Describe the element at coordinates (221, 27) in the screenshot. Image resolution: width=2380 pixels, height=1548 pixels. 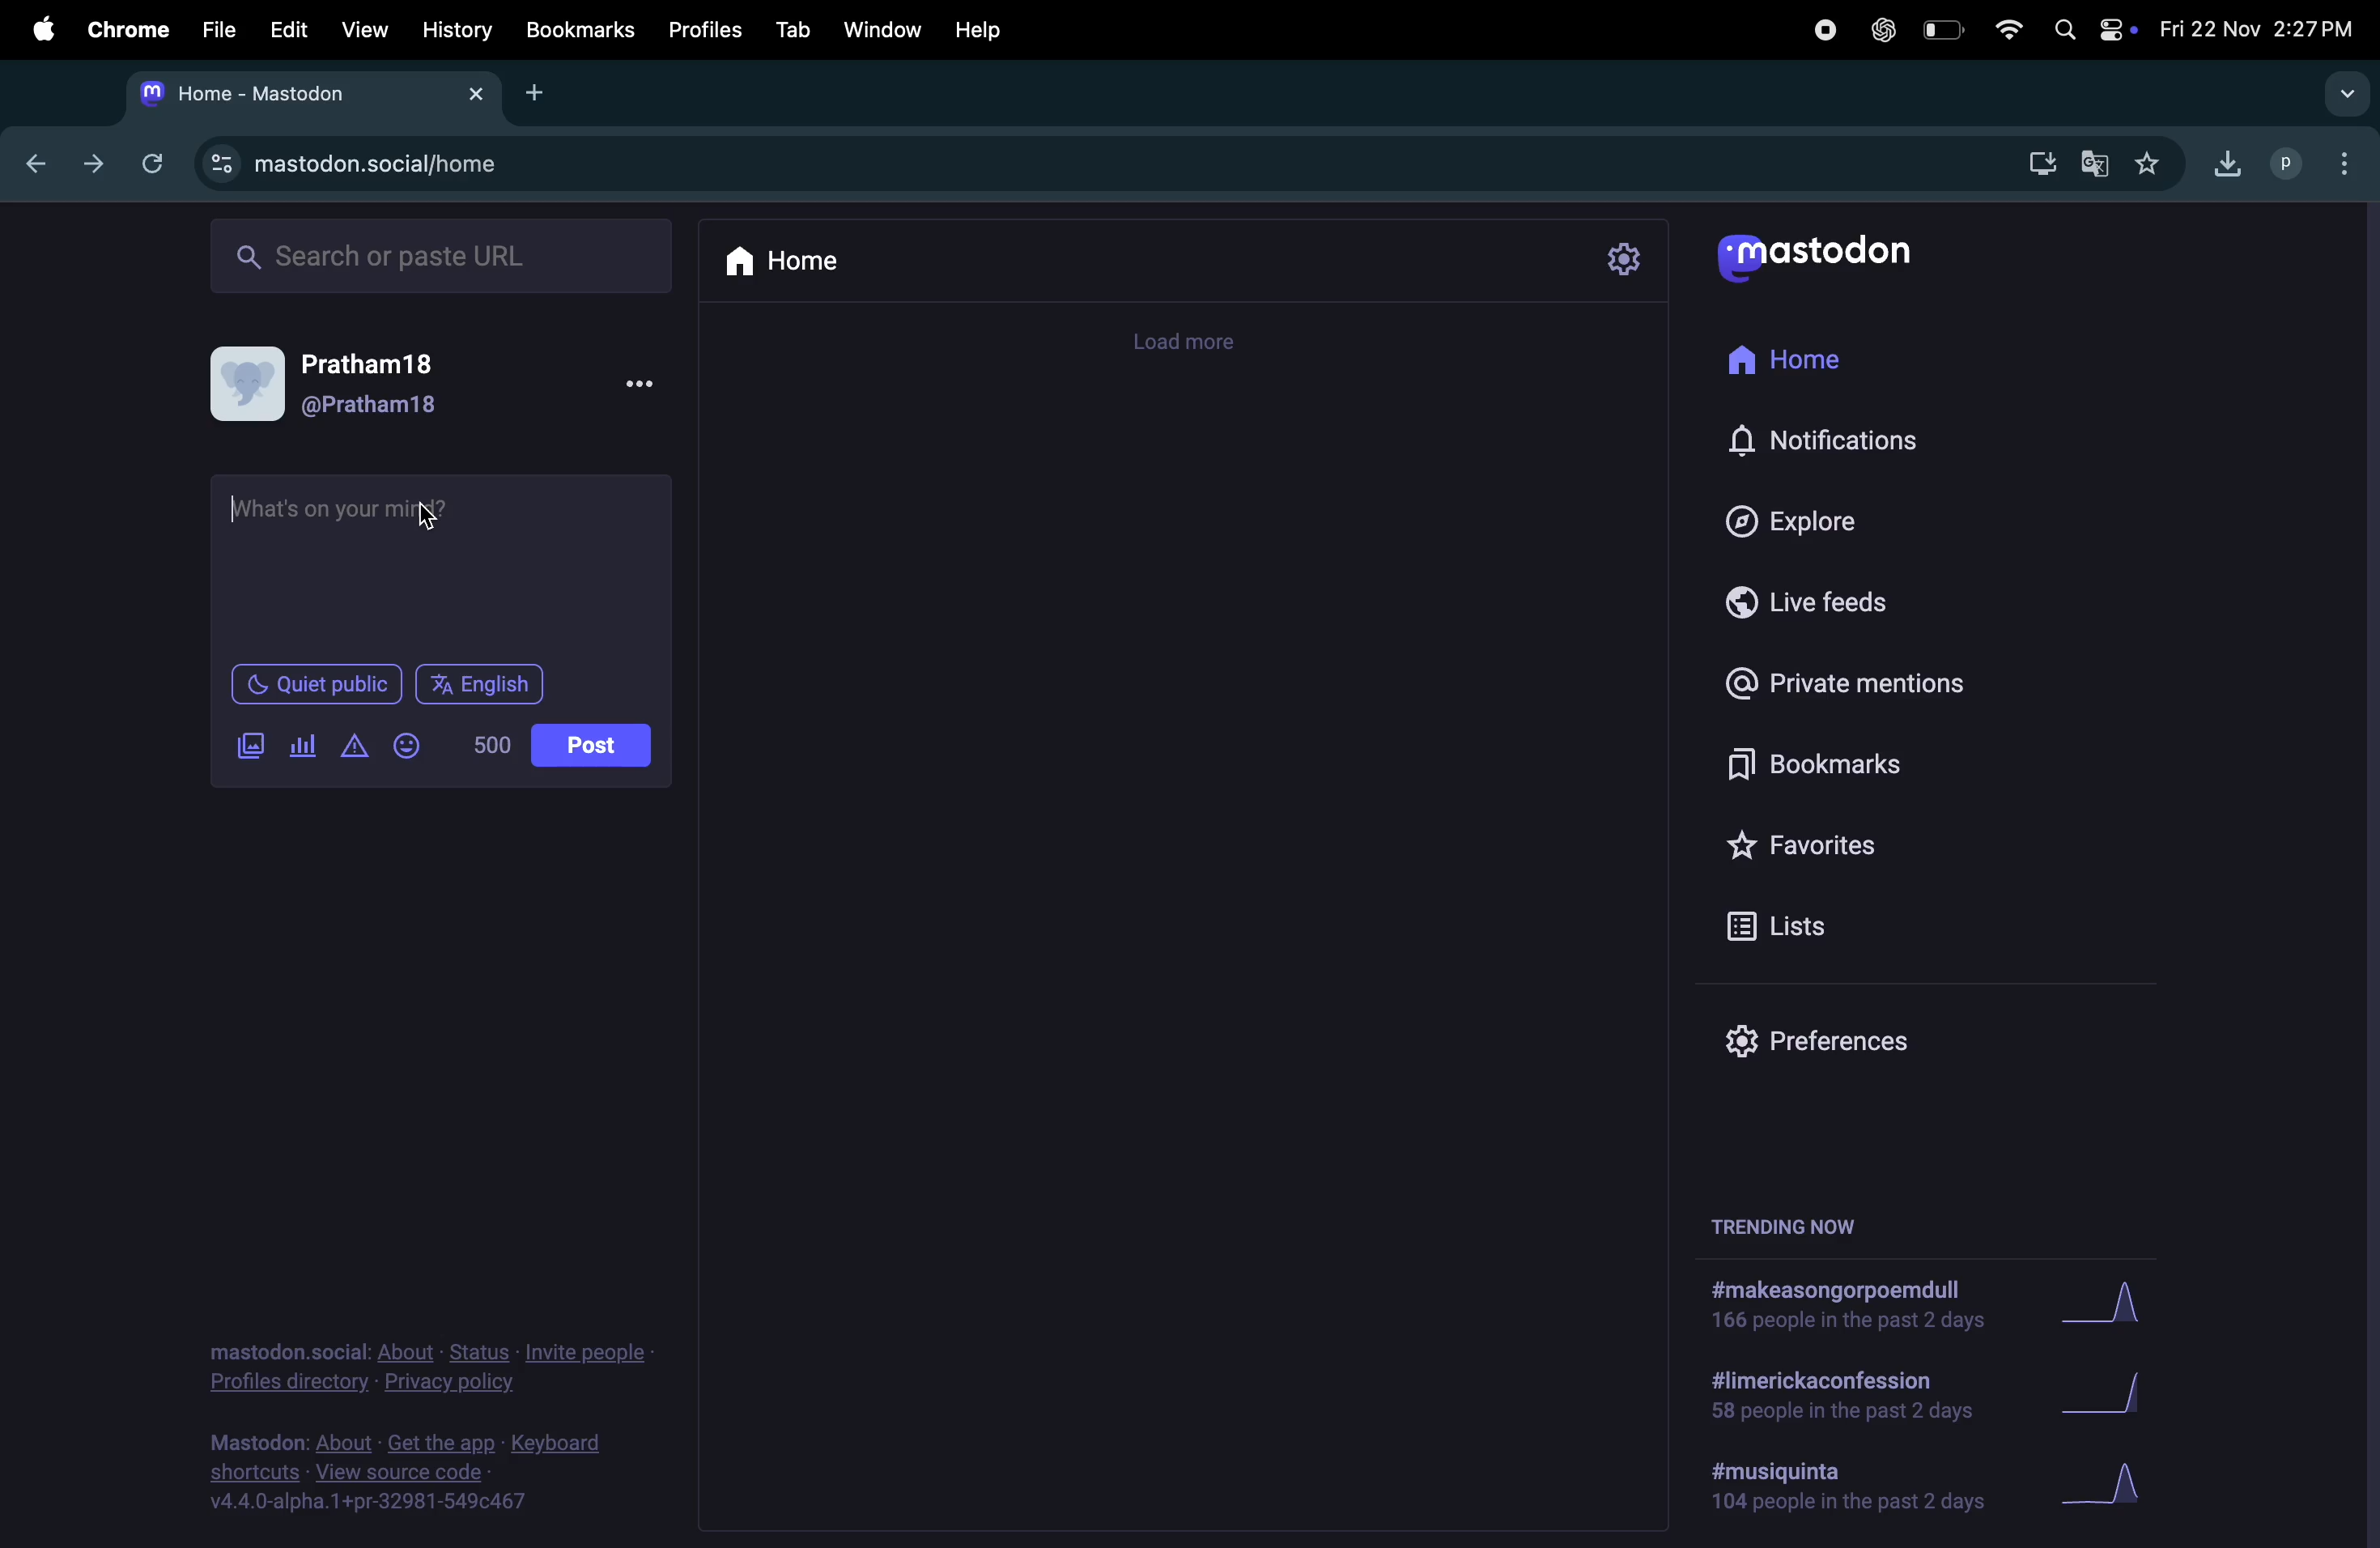
I see `file` at that location.